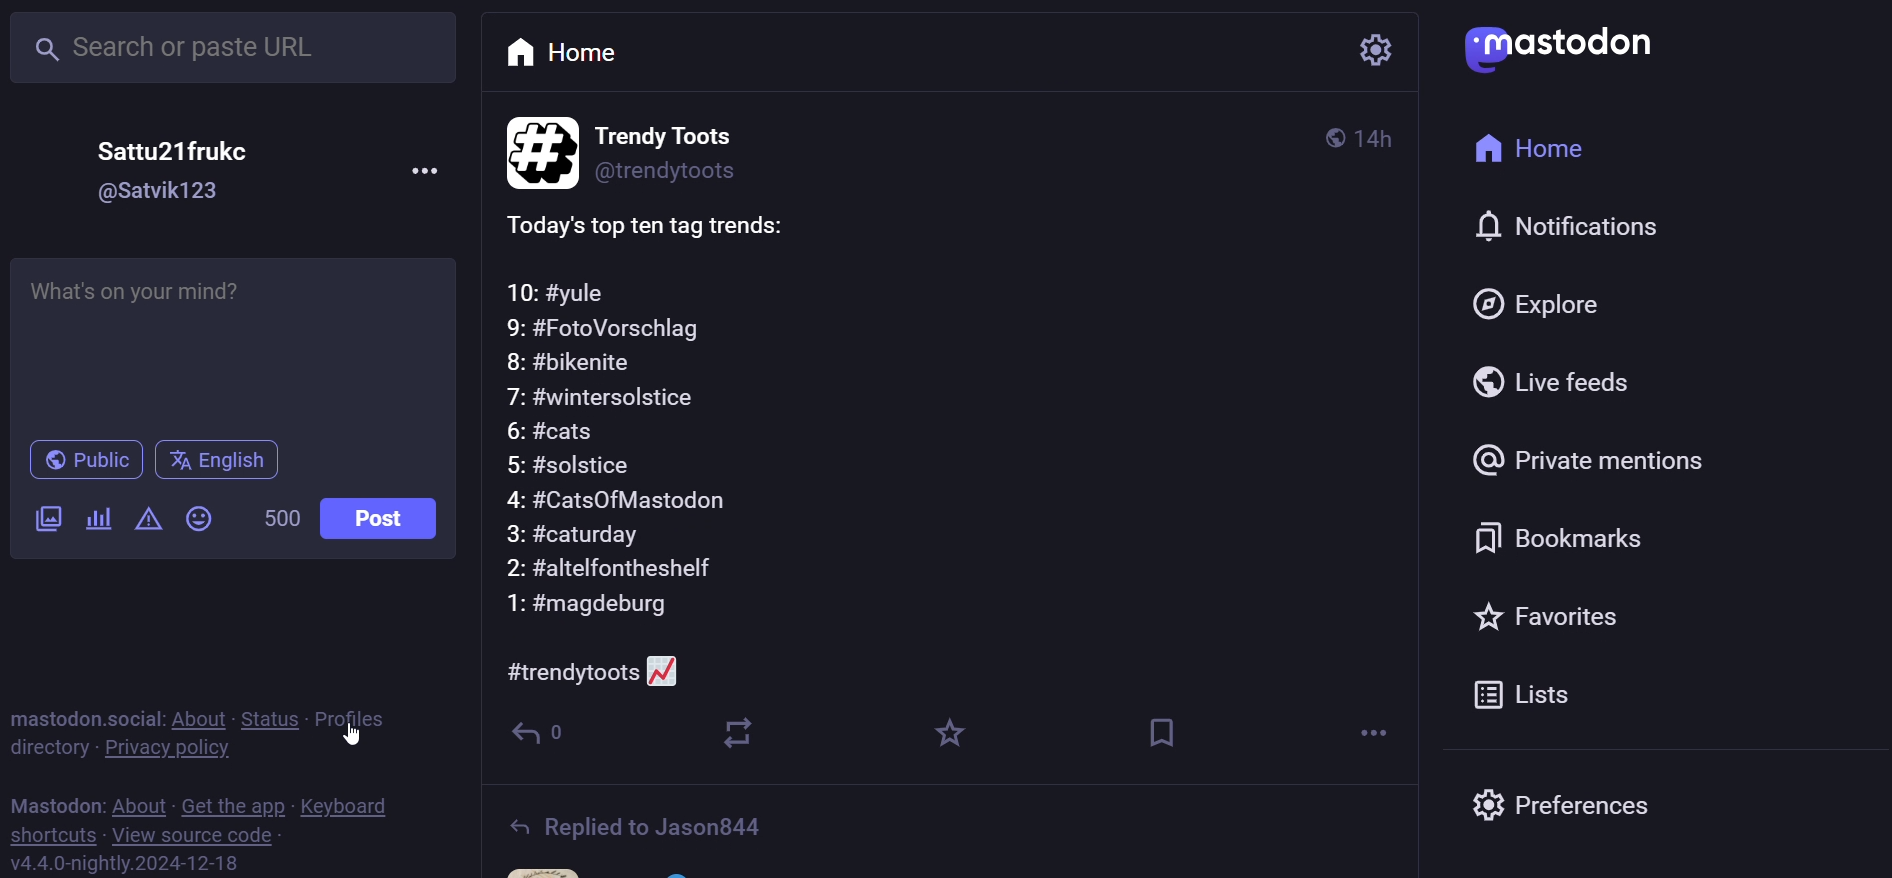  What do you see at coordinates (363, 717) in the screenshot?
I see `profiles` at bounding box center [363, 717].